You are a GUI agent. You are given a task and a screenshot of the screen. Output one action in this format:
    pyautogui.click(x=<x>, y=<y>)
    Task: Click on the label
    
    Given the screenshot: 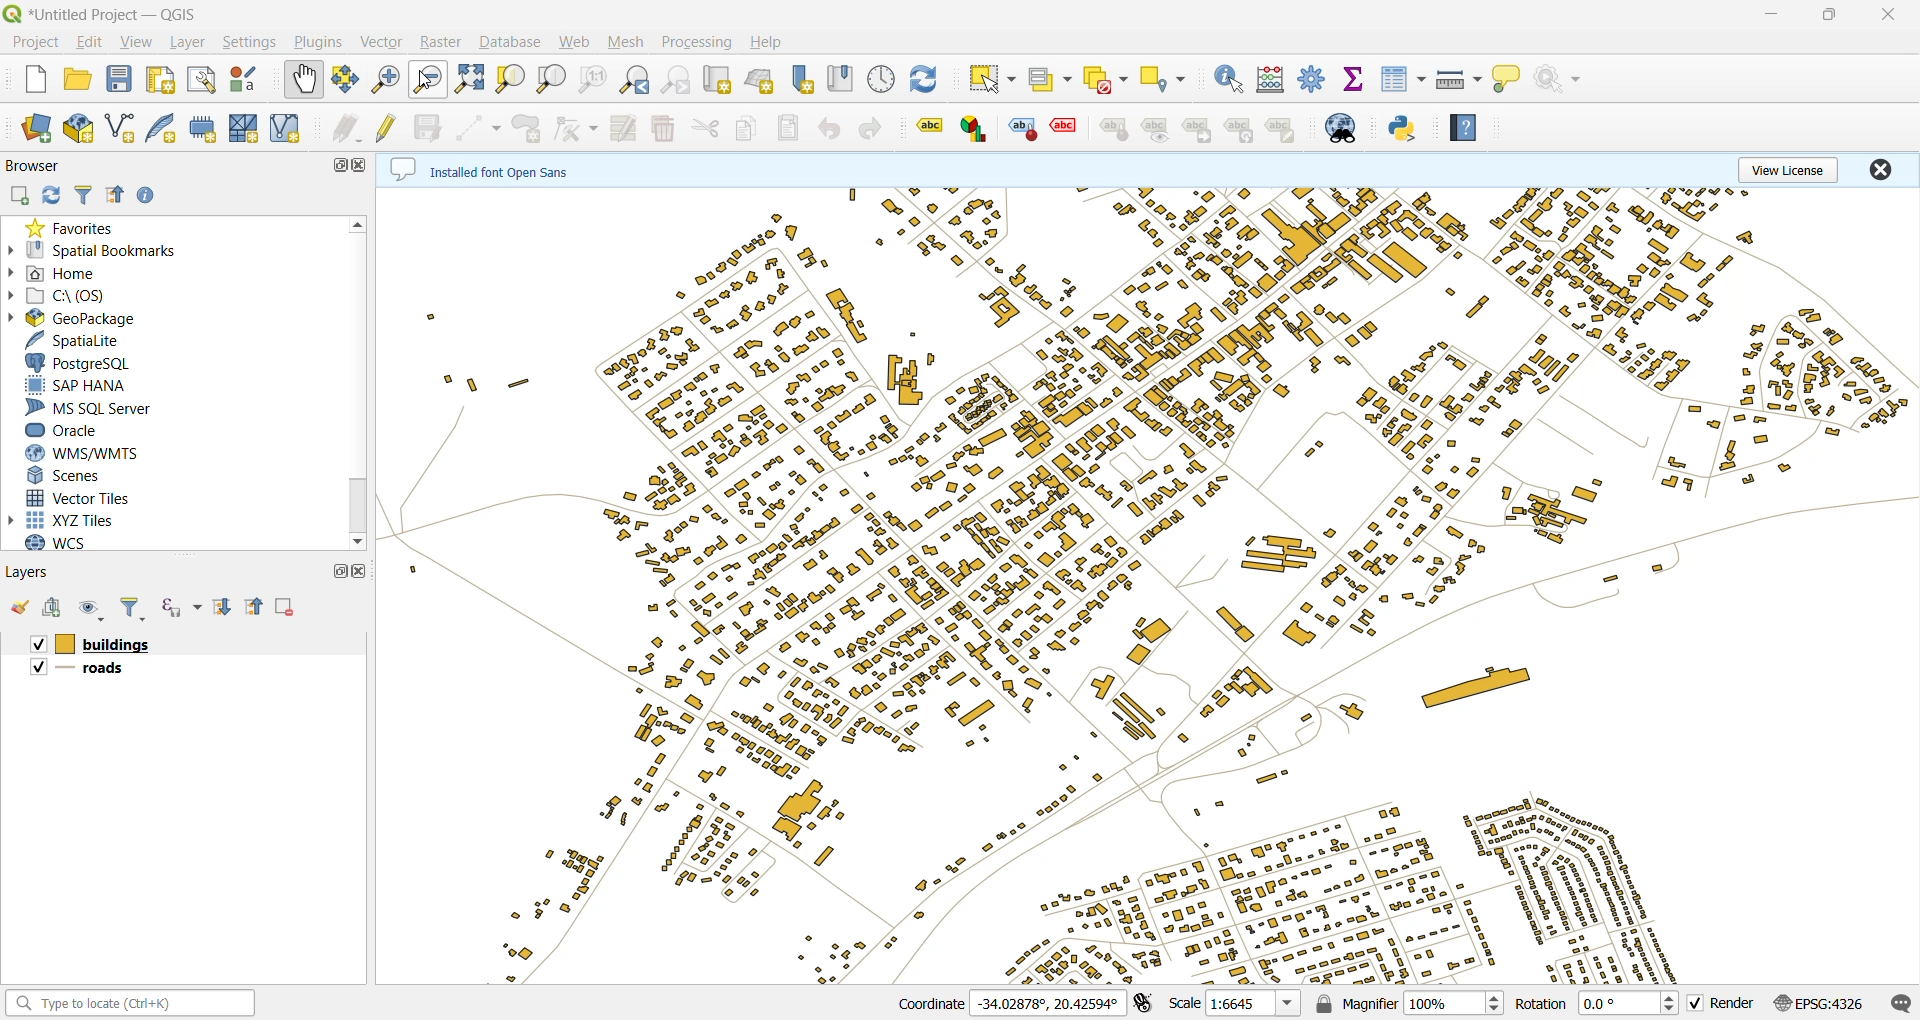 What is the action you would take?
    pyautogui.click(x=975, y=131)
    